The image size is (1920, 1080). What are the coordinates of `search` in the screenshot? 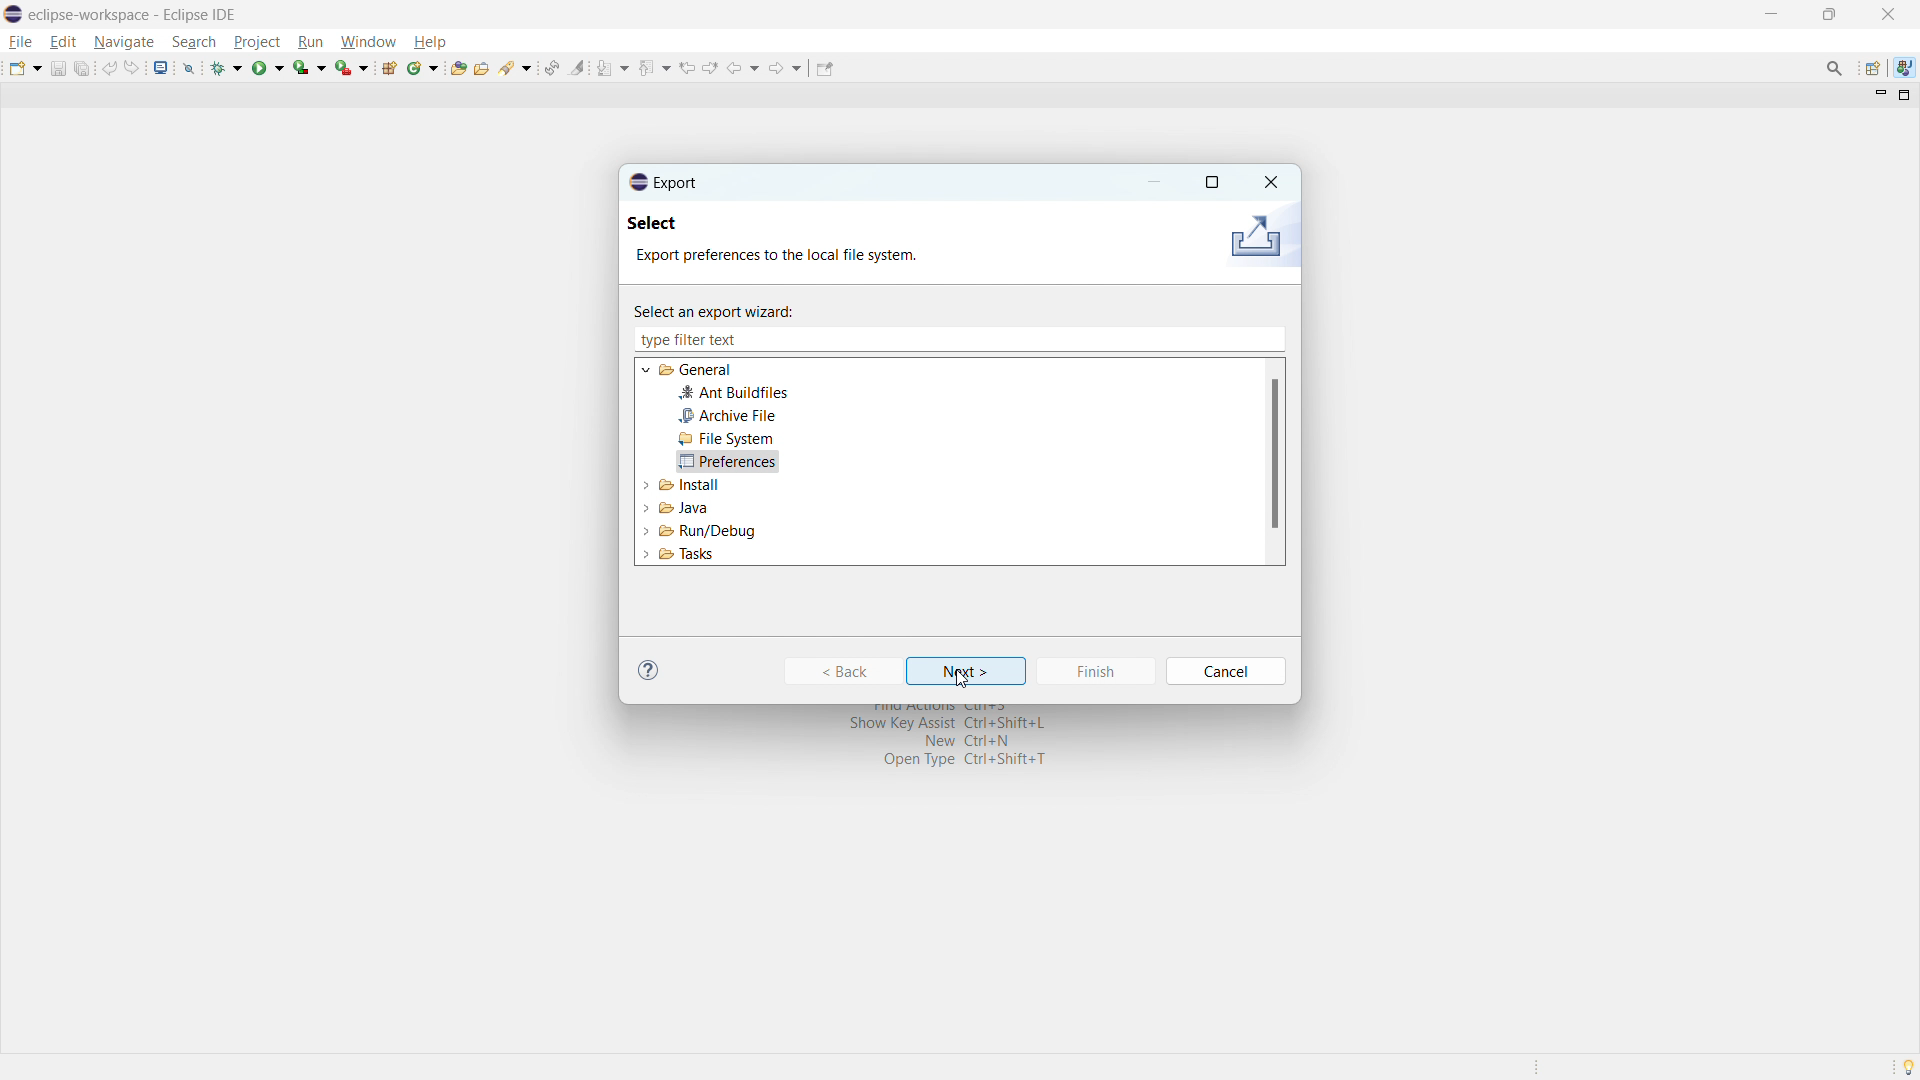 It's located at (516, 66).